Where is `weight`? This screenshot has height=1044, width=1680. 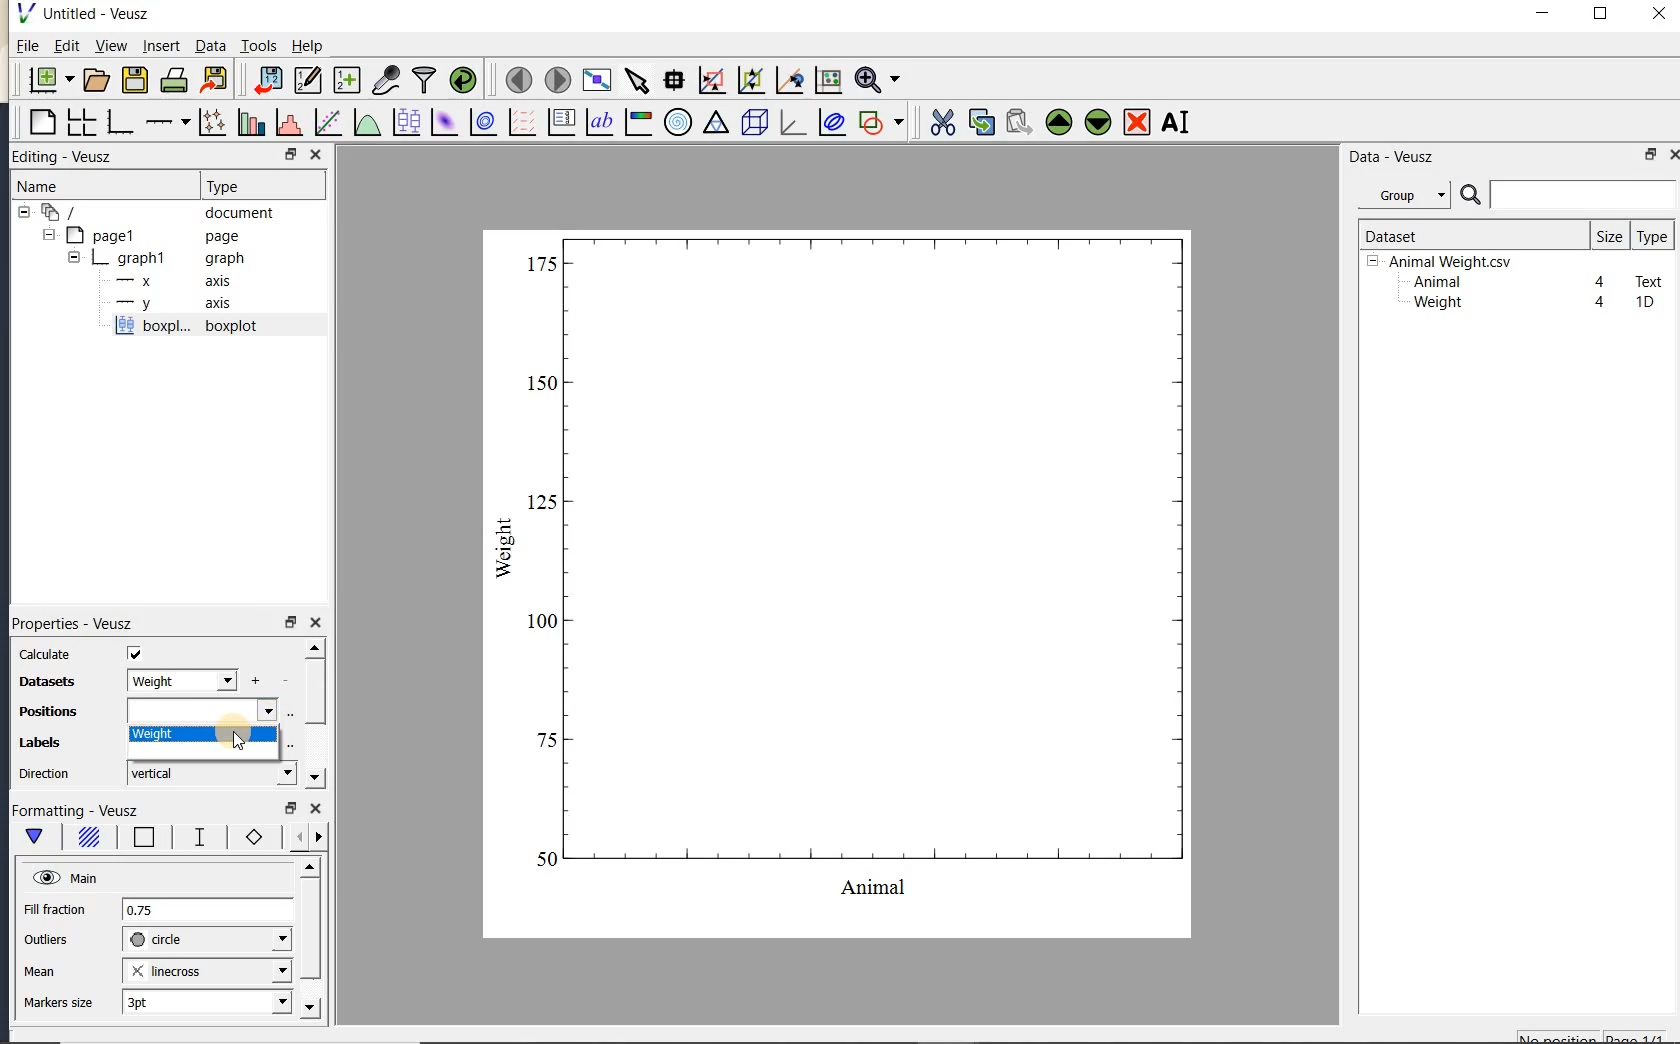
weight is located at coordinates (202, 735).